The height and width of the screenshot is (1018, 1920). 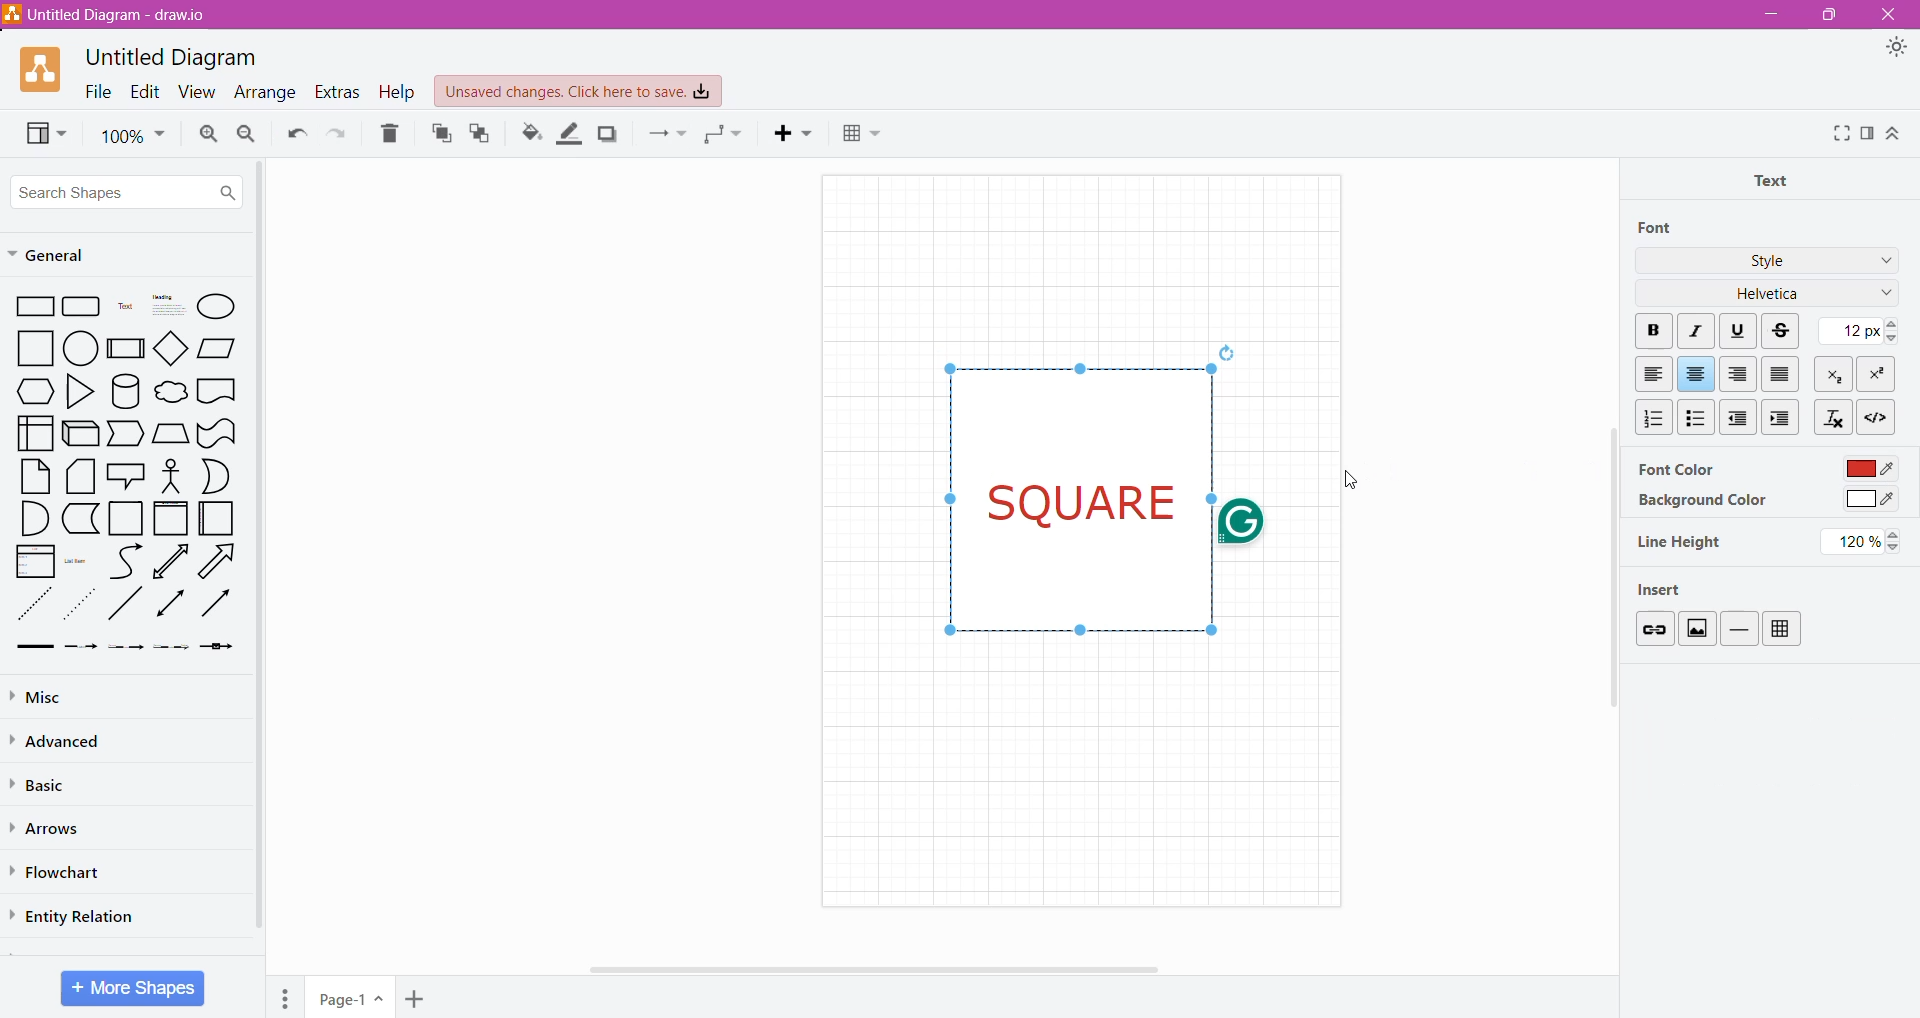 What do you see at coordinates (34, 391) in the screenshot?
I see `hexagon` at bounding box center [34, 391].